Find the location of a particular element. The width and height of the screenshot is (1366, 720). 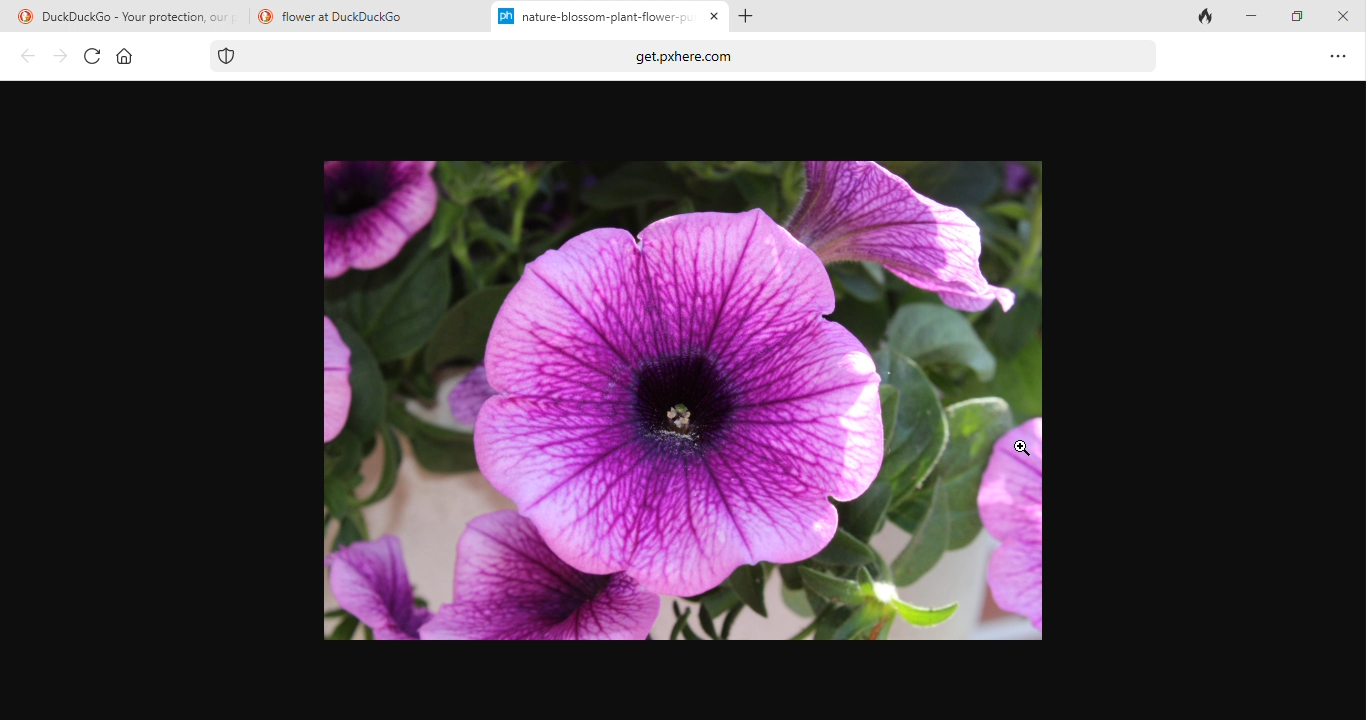

close tab and clear data is located at coordinates (1196, 19).